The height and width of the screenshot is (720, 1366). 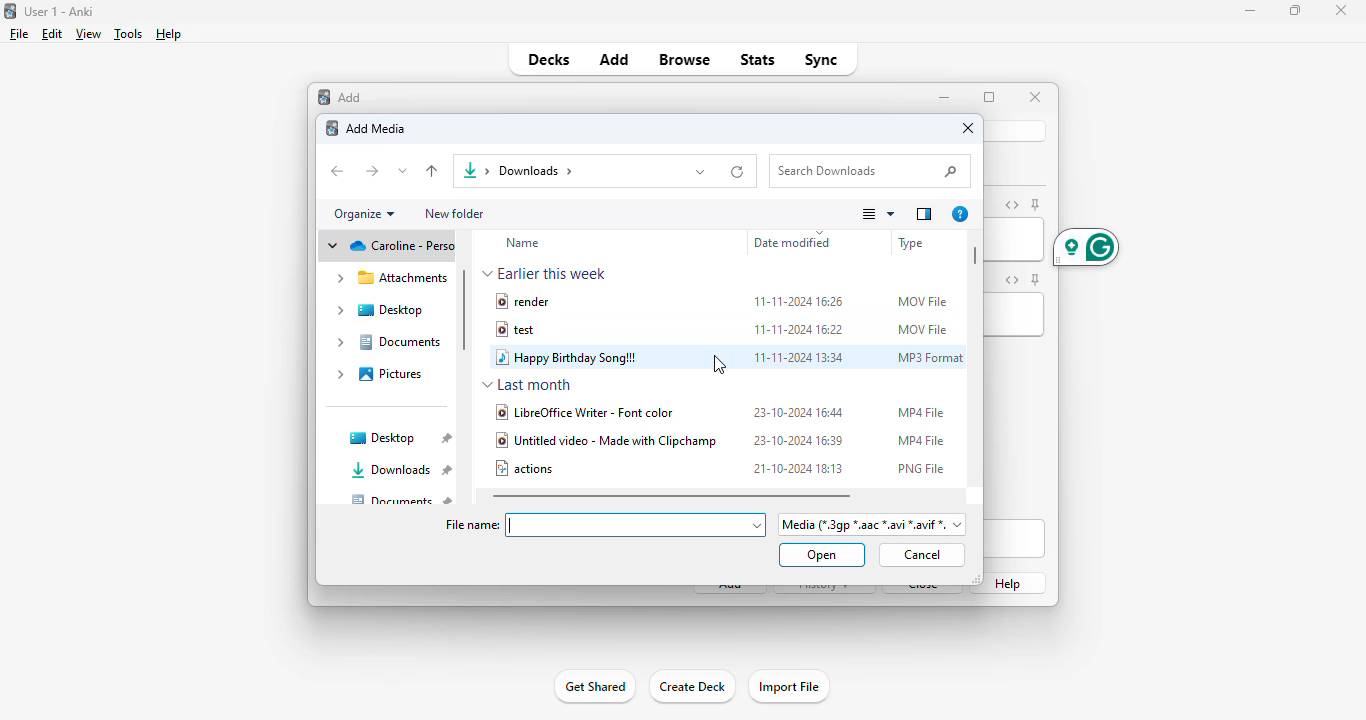 What do you see at coordinates (336, 171) in the screenshot?
I see `back` at bounding box center [336, 171].